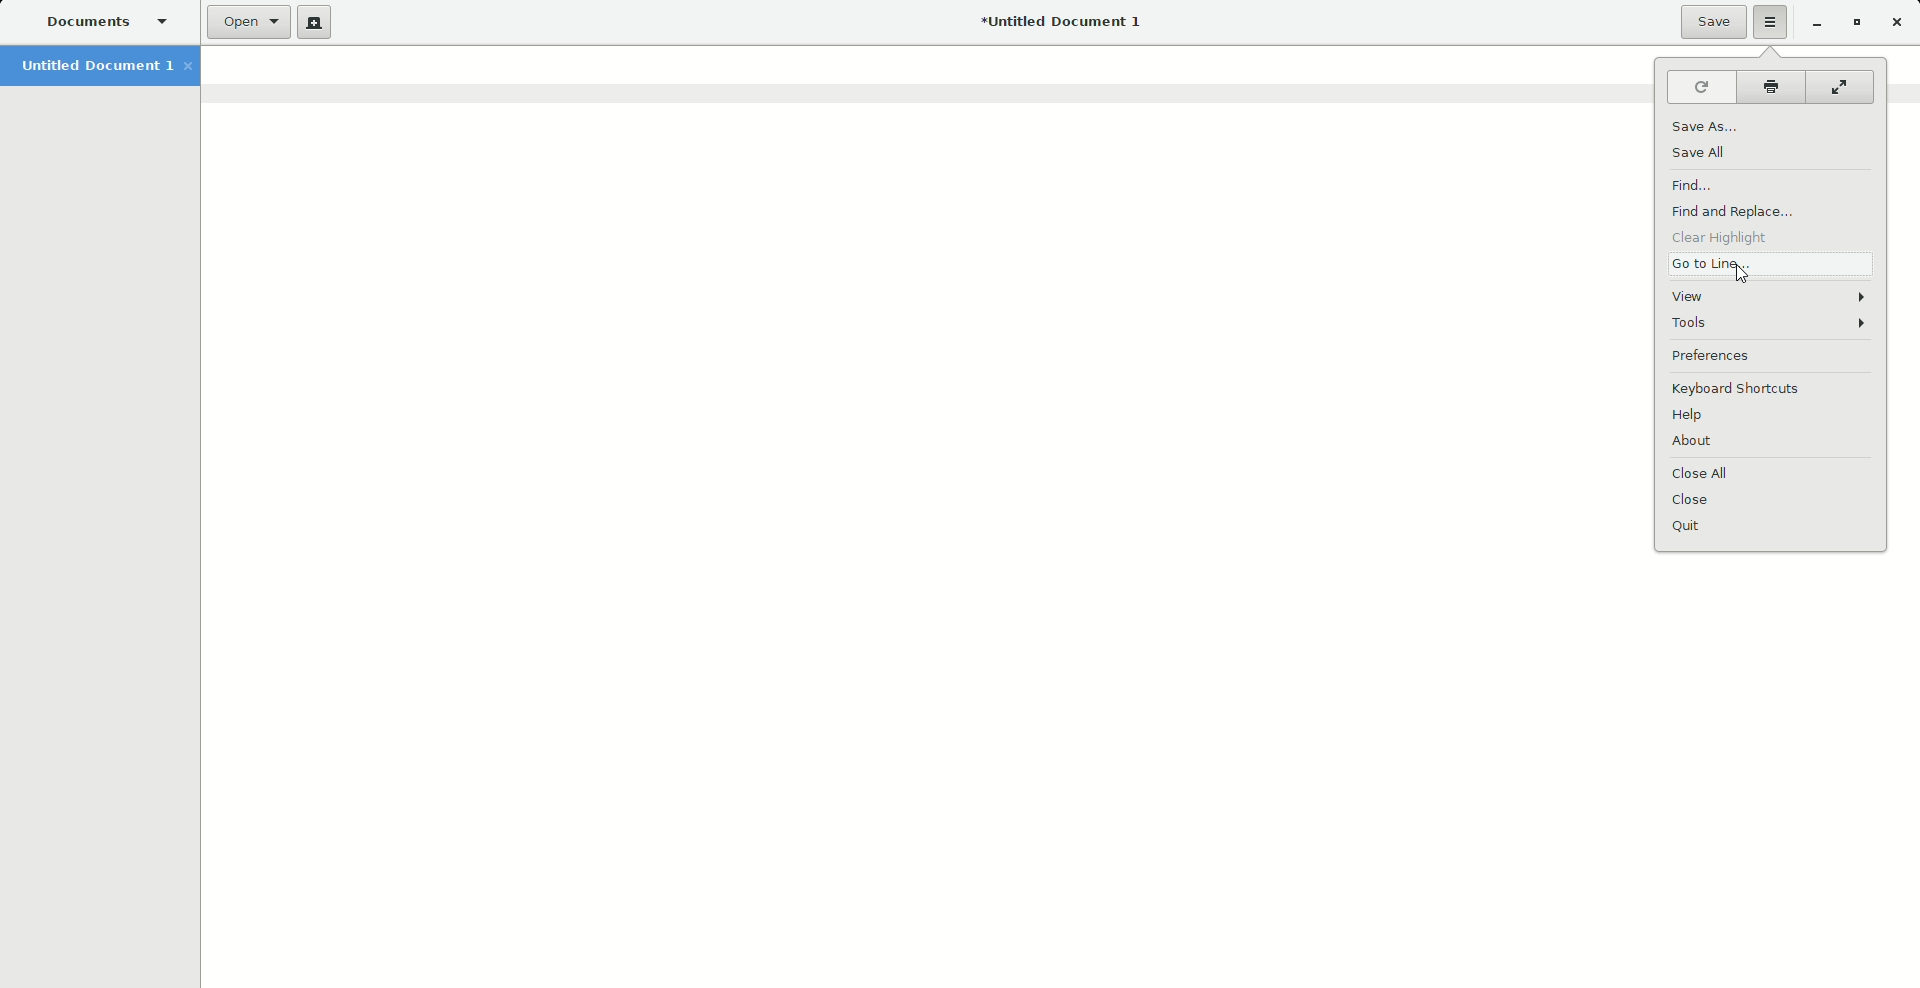 The height and width of the screenshot is (988, 1920). I want to click on About, so click(1702, 445).